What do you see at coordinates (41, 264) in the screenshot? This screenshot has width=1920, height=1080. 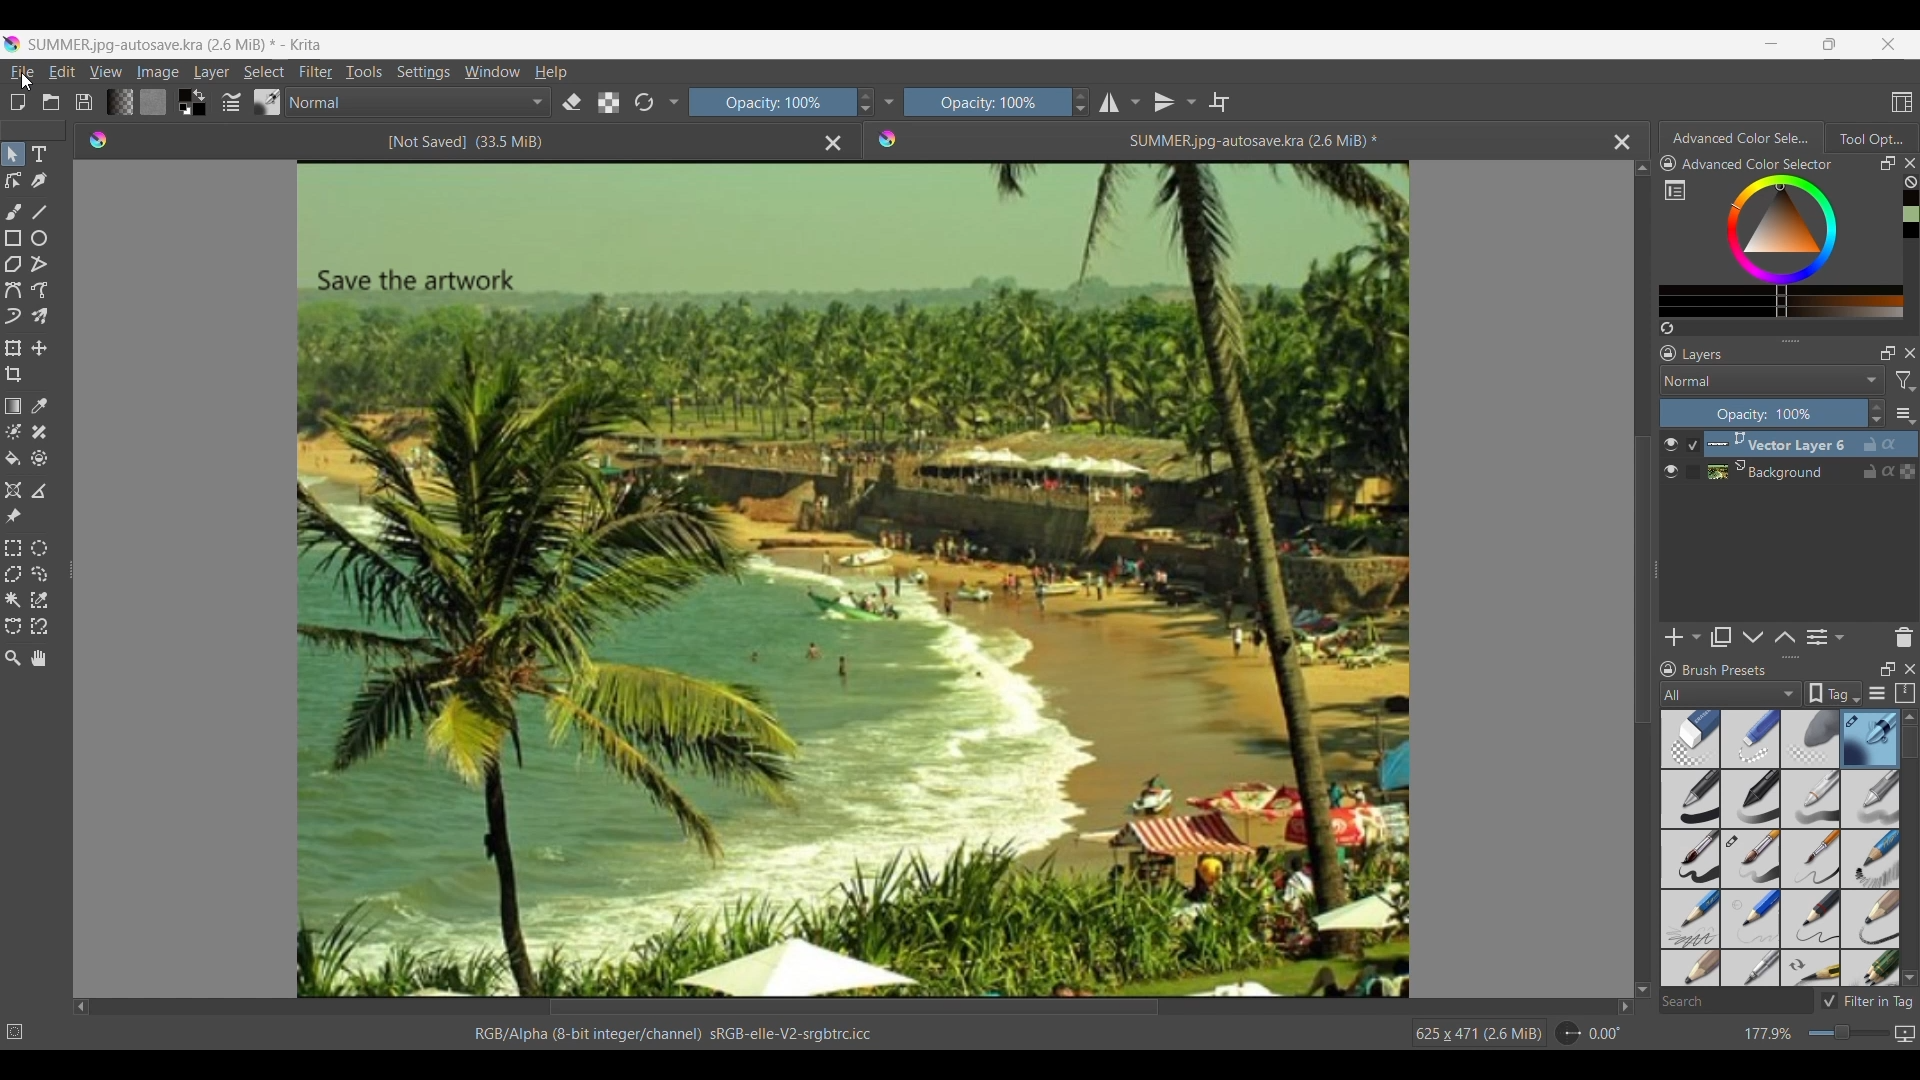 I see `Polyline tool` at bounding box center [41, 264].